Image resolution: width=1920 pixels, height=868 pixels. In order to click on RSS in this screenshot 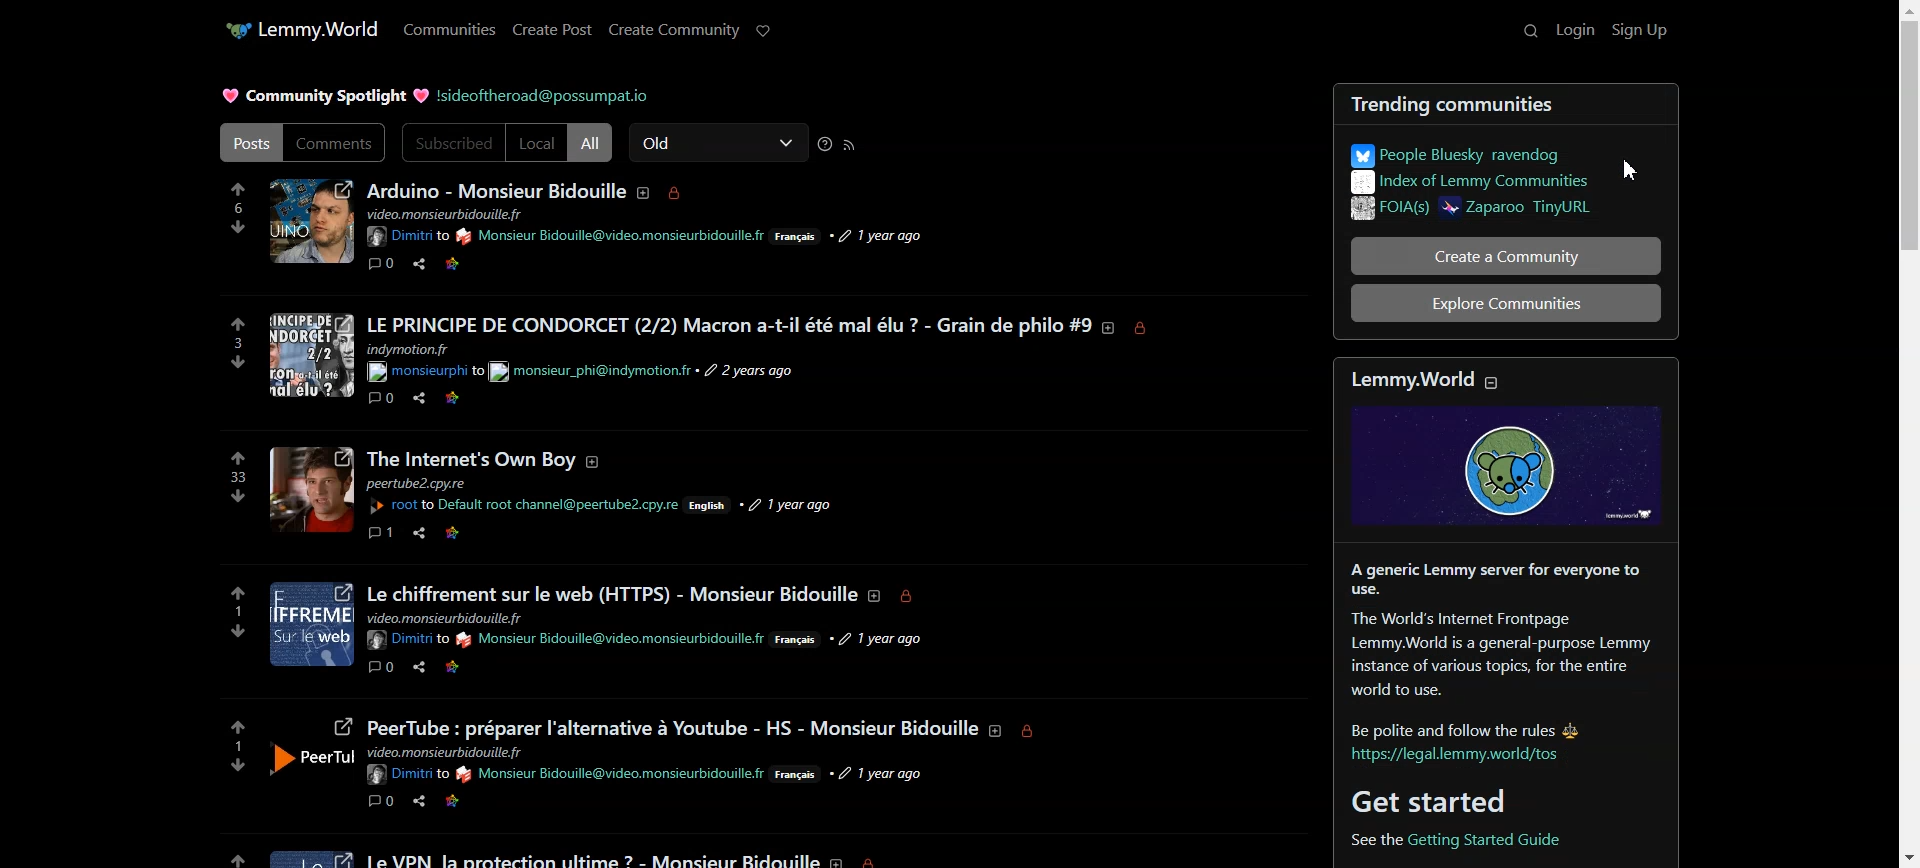, I will do `click(850, 144)`.